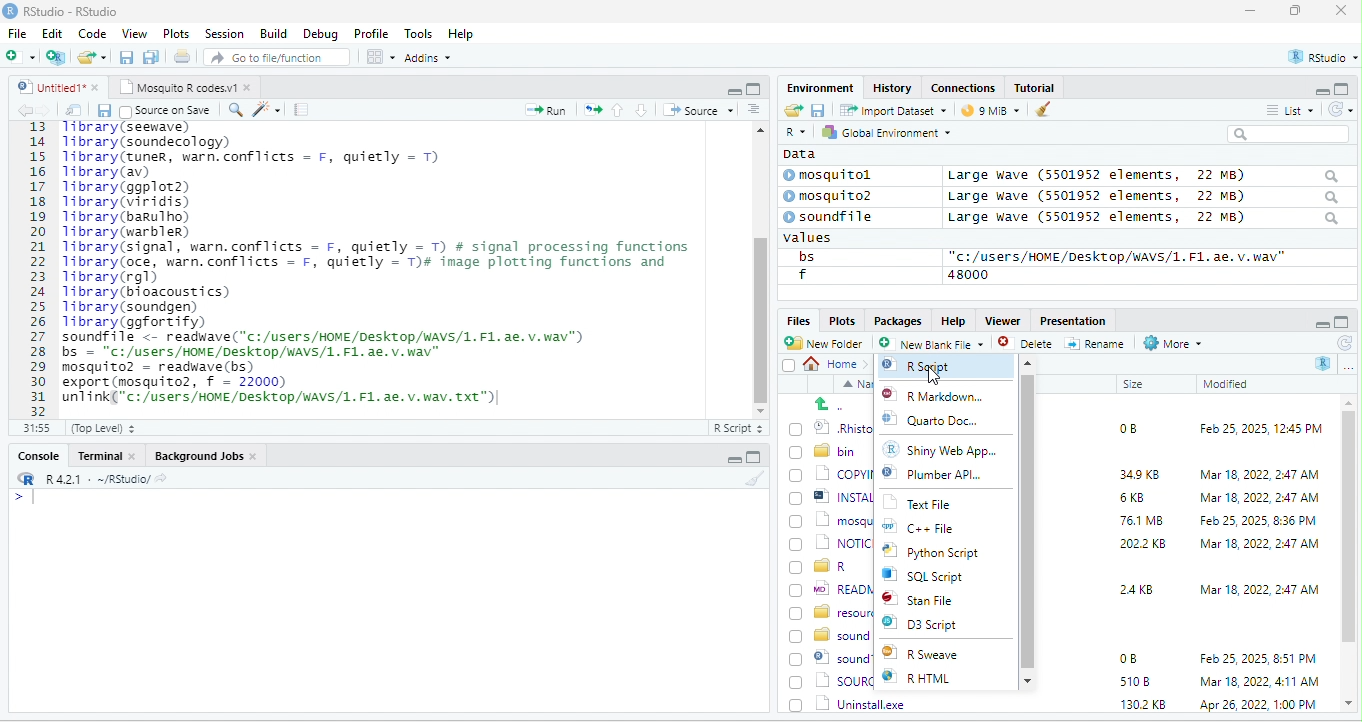 This screenshot has width=1362, height=722. Describe the element at coordinates (932, 529) in the screenshot. I see `C++ File` at that location.